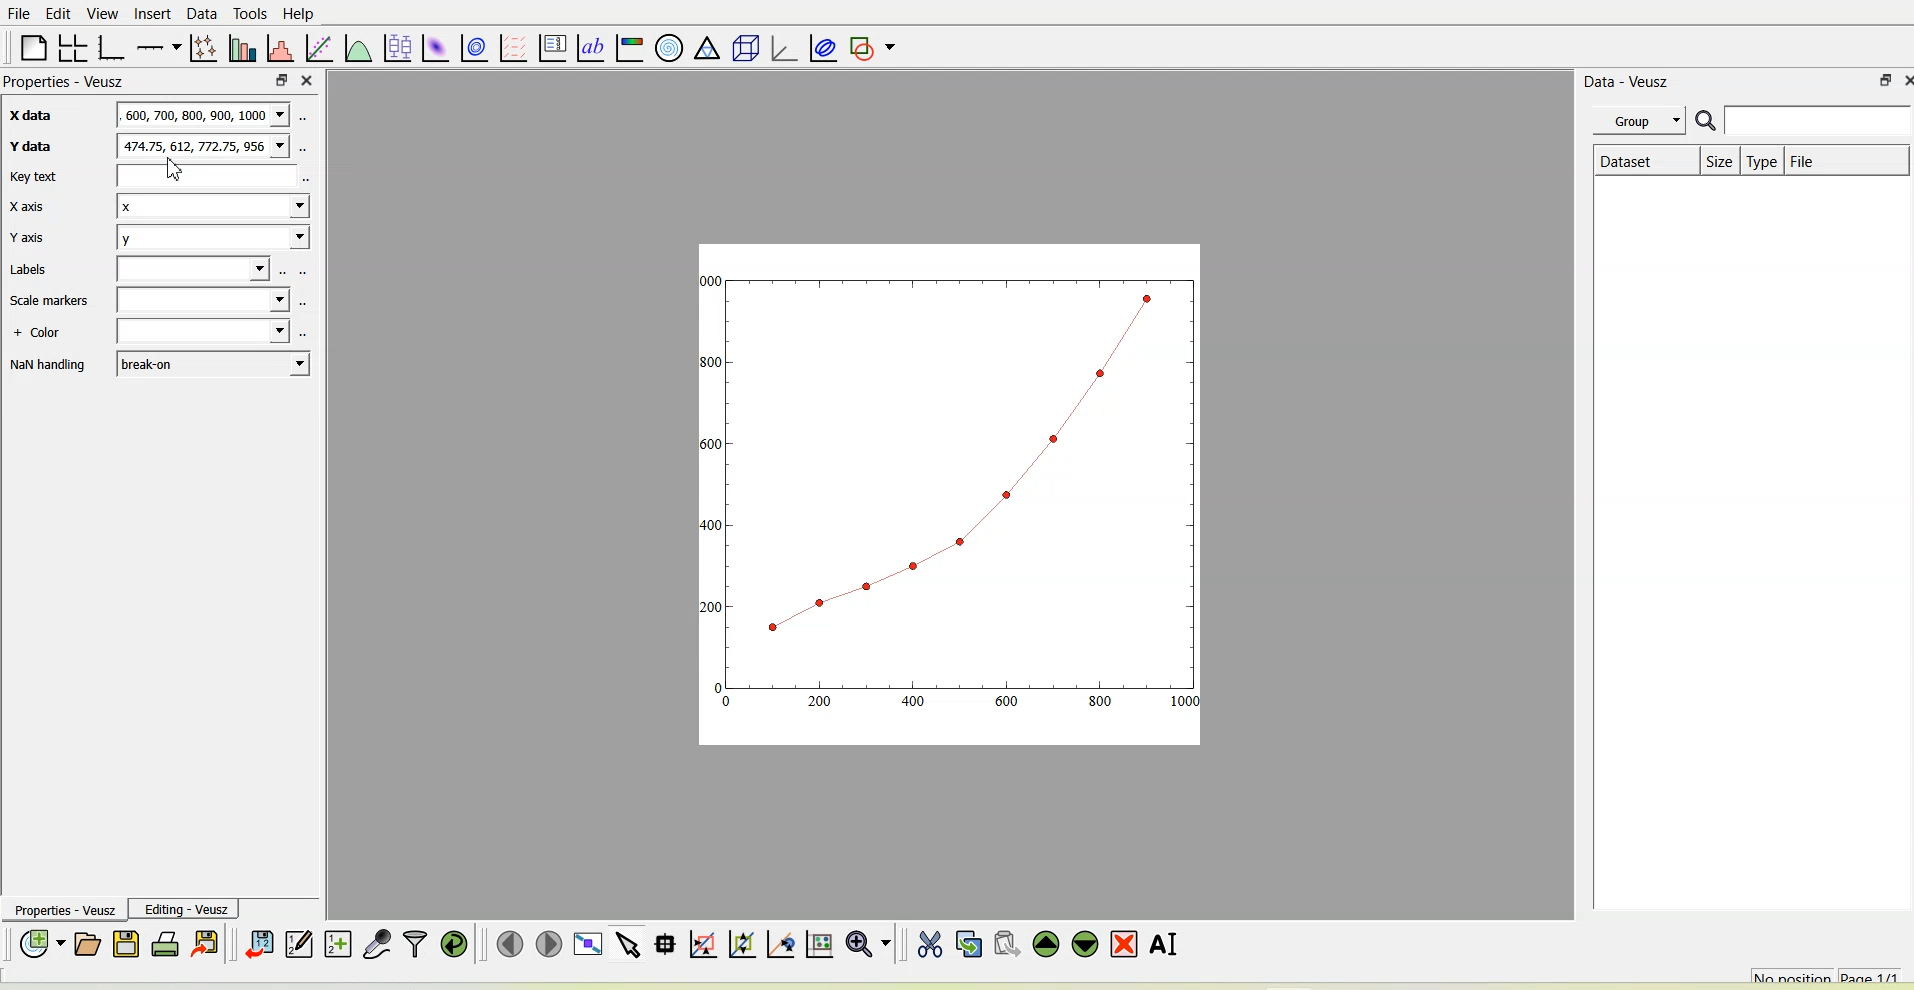  What do you see at coordinates (710, 525) in the screenshot?
I see `400` at bounding box center [710, 525].